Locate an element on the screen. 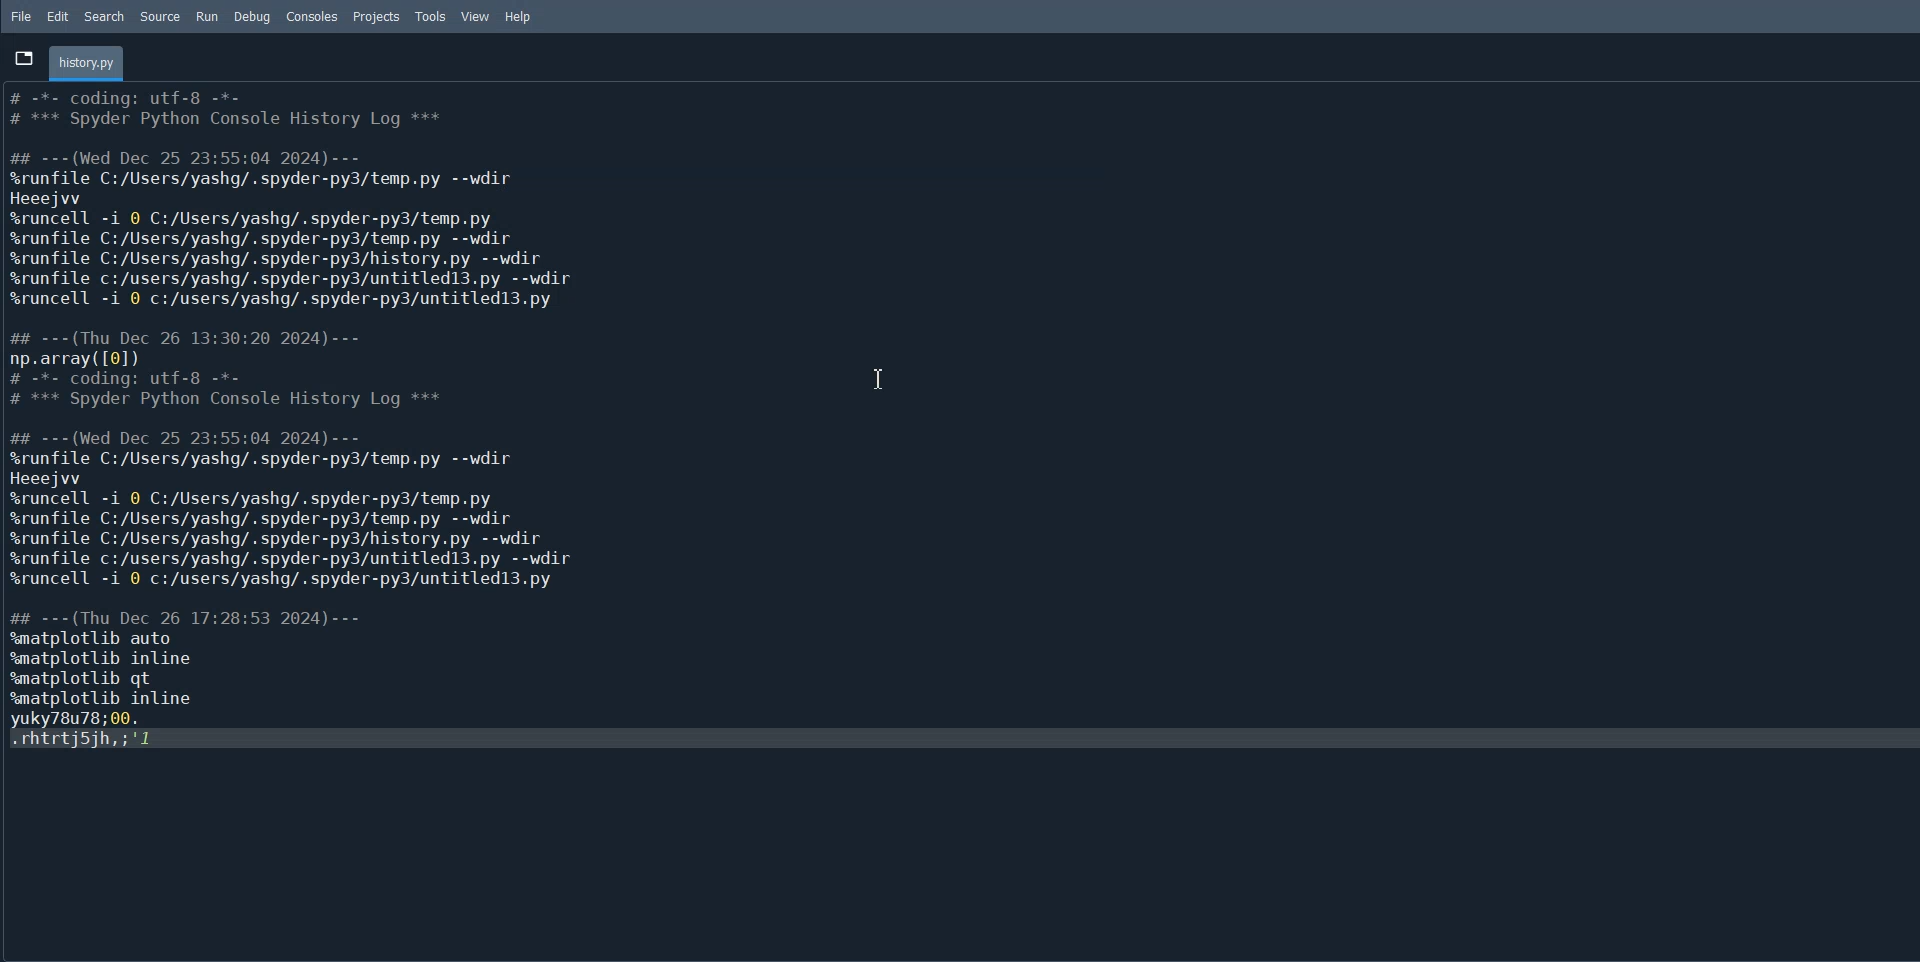 Image resolution: width=1920 pixels, height=962 pixels. Browse Tab is located at coordinates (23, 57).